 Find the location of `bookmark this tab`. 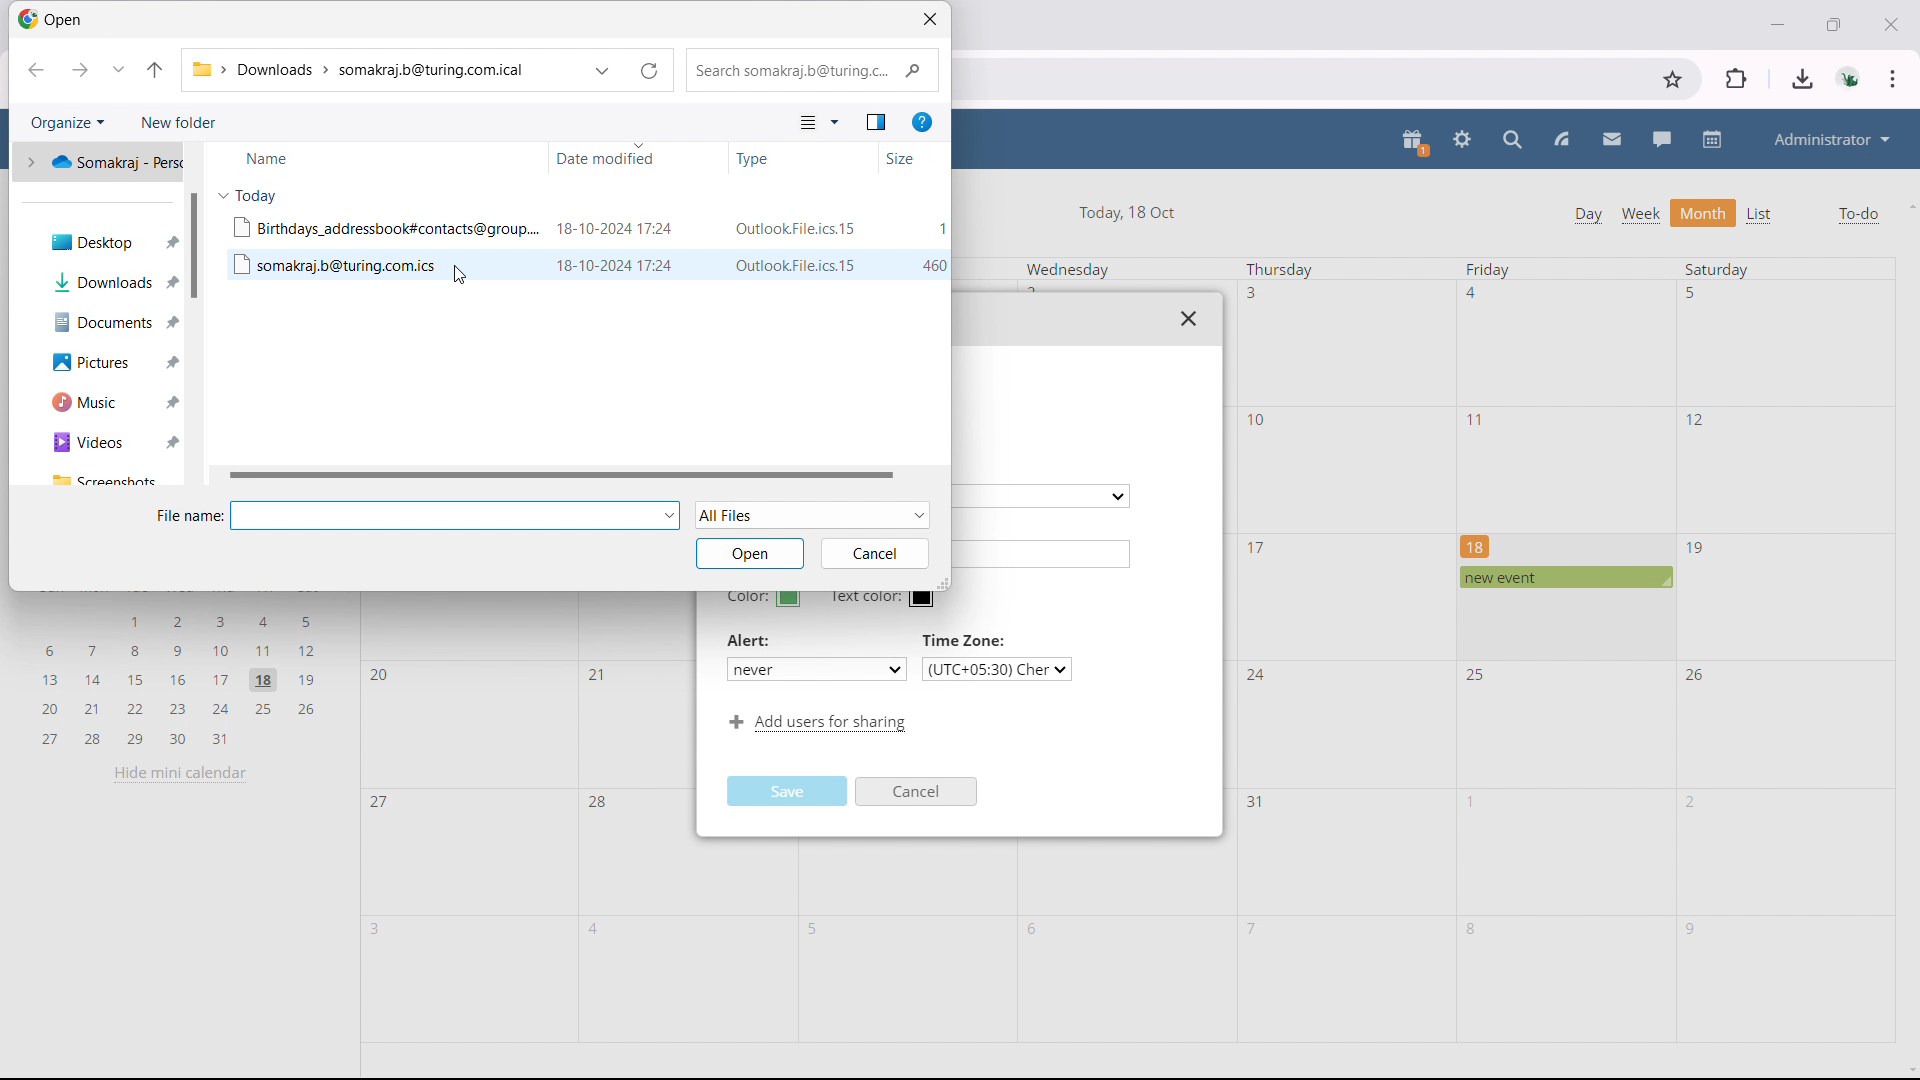

bookmark this tab is located at coordinates (1673, 80).